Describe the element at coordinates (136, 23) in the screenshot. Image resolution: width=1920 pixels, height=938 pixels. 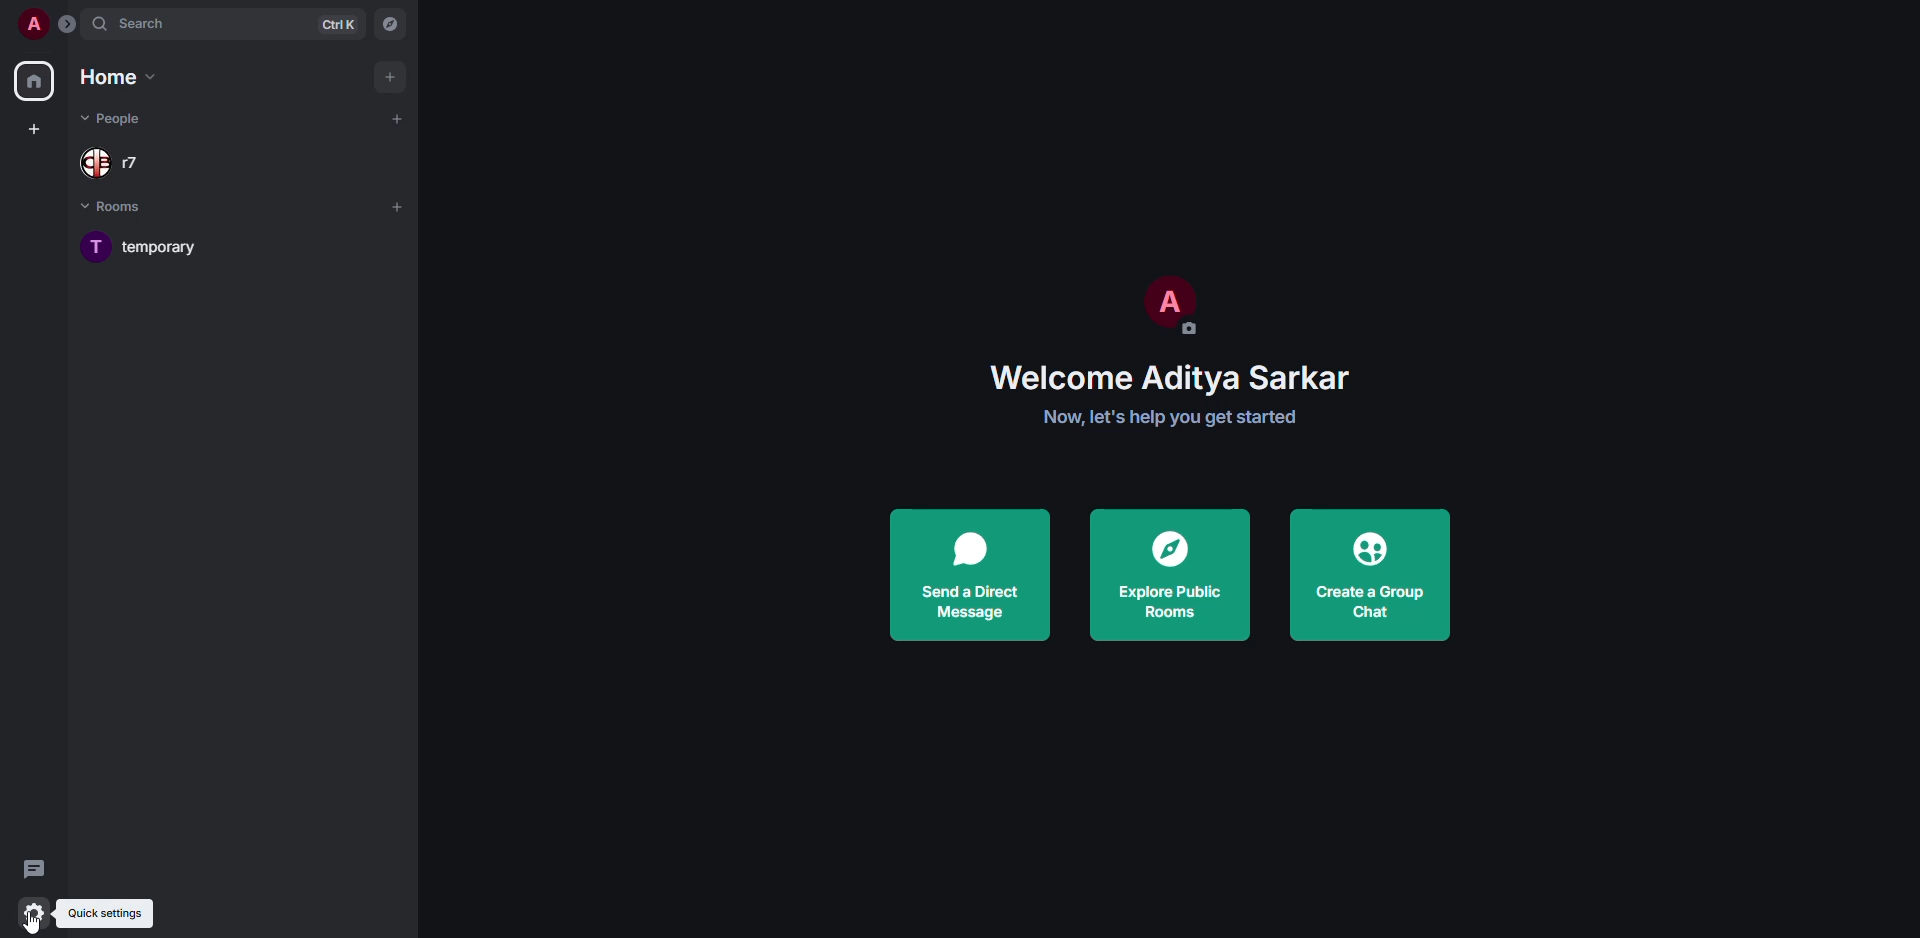
I see `search` at that location.